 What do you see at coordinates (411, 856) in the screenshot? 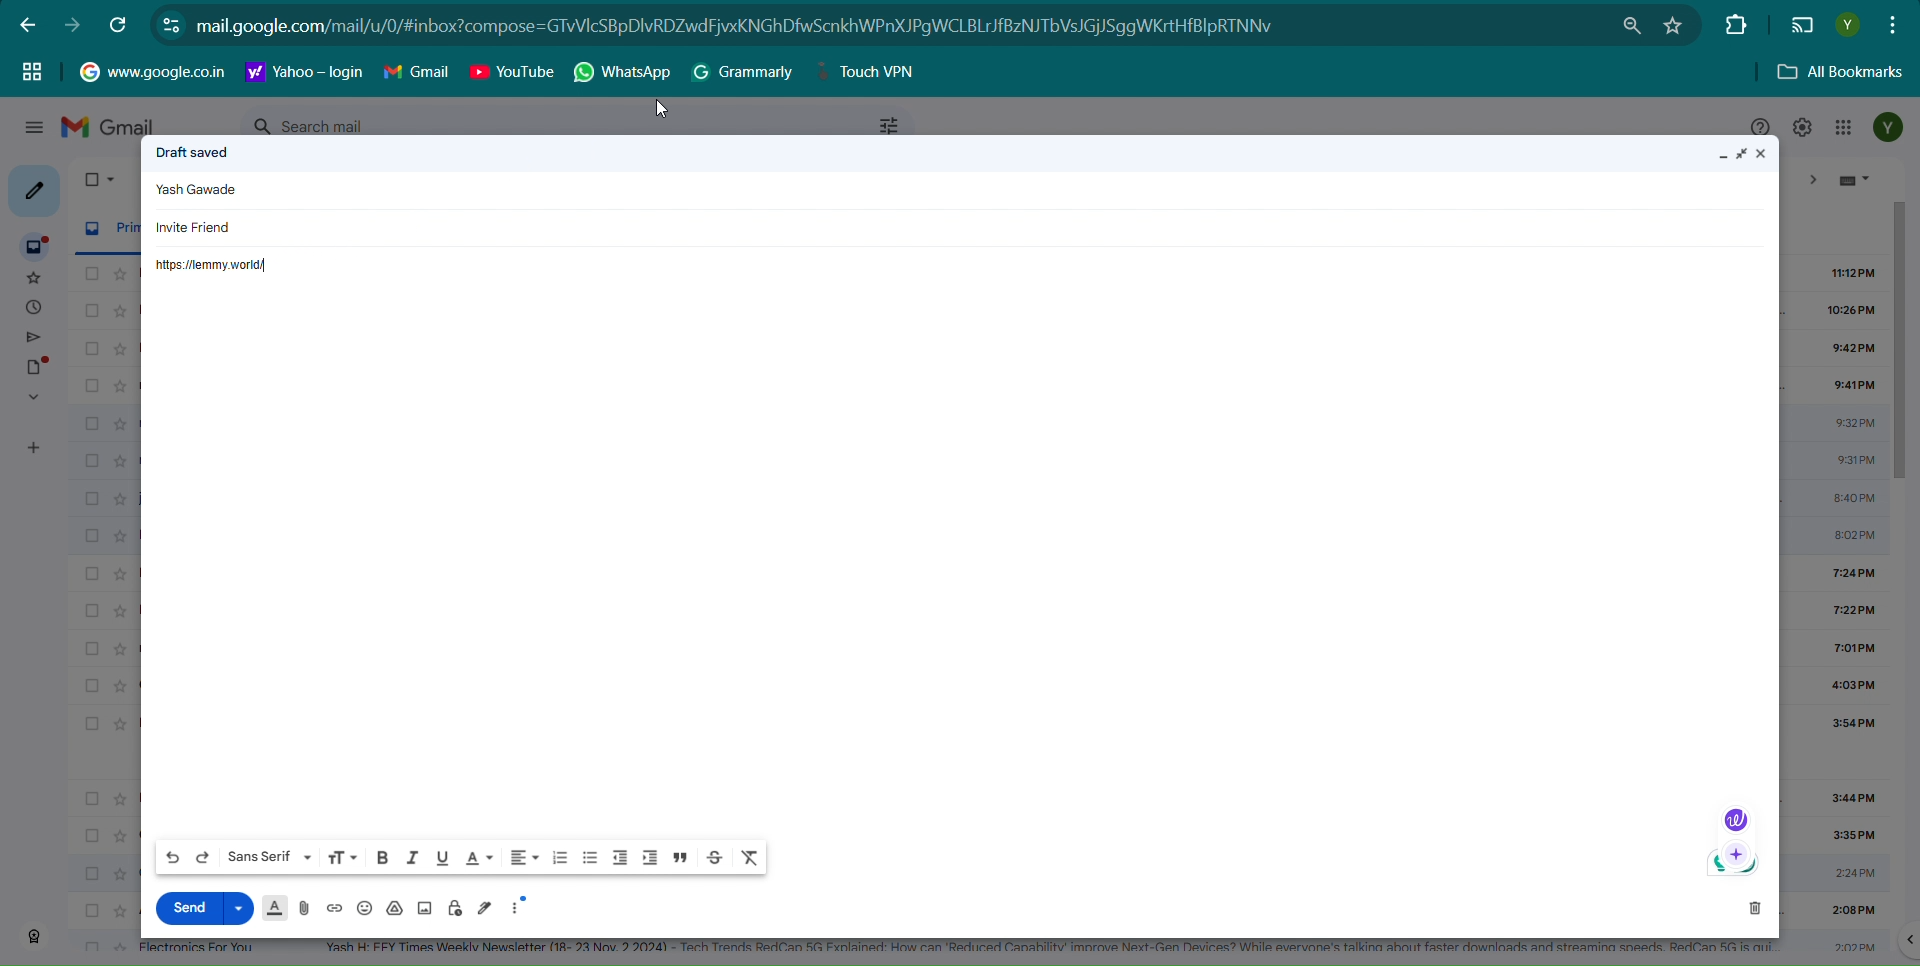
I see `Italic` at bounding box center [411, 856].